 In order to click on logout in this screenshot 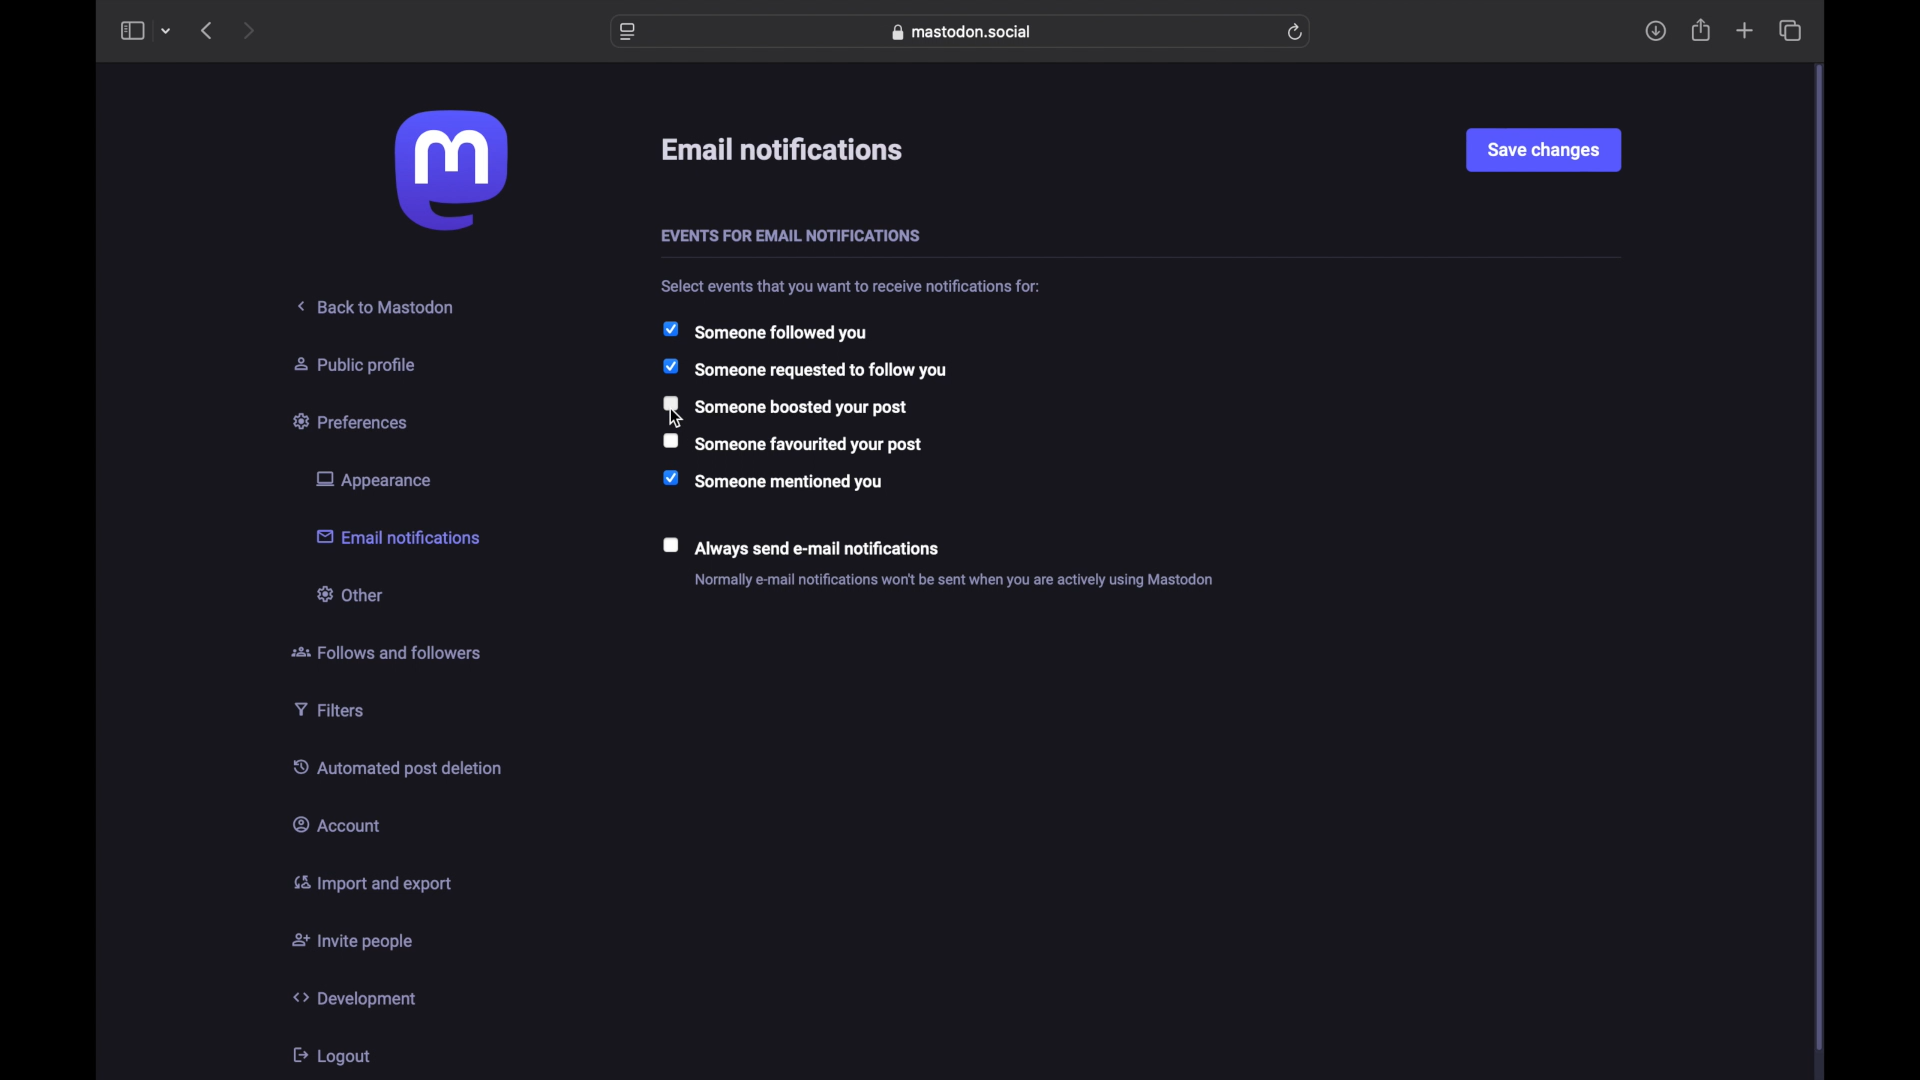, I will do `click(330, 1055)`.